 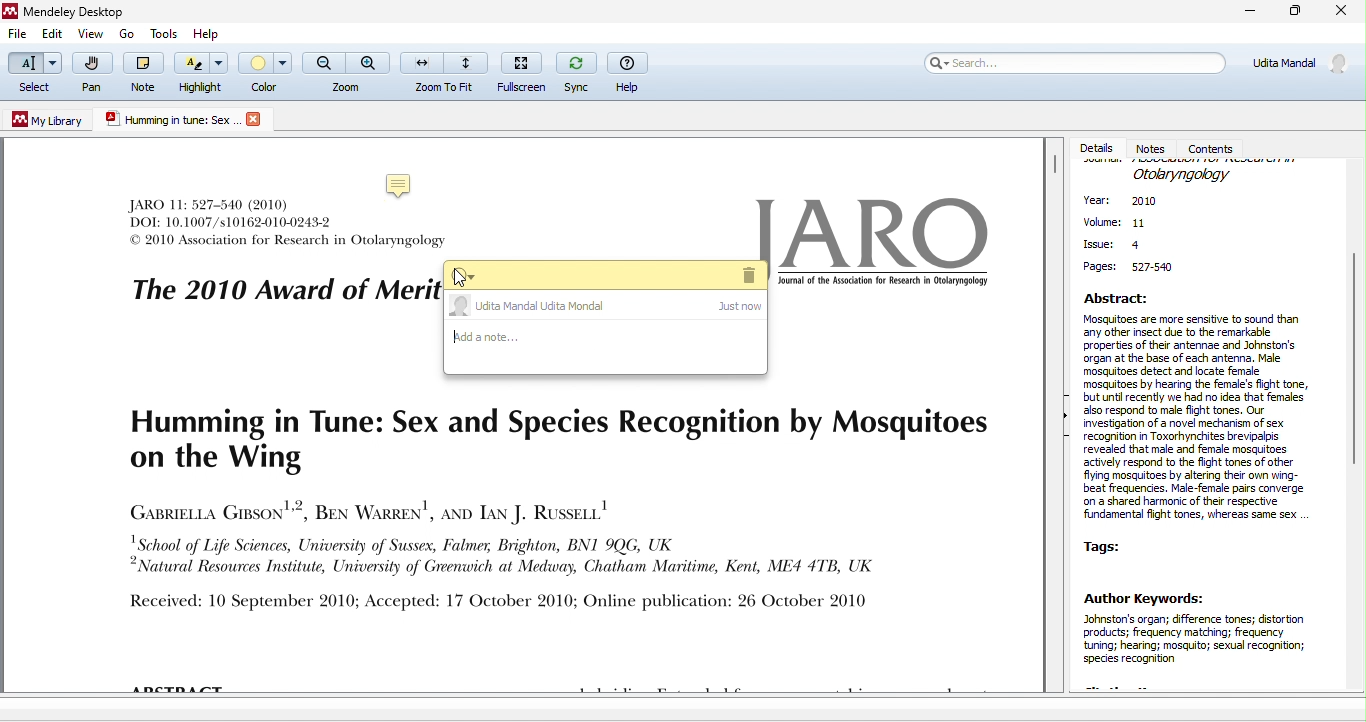 What do you see at coordinates (167, 34) in the screenshot?
I see `tools` at bounding box center [167, 34].